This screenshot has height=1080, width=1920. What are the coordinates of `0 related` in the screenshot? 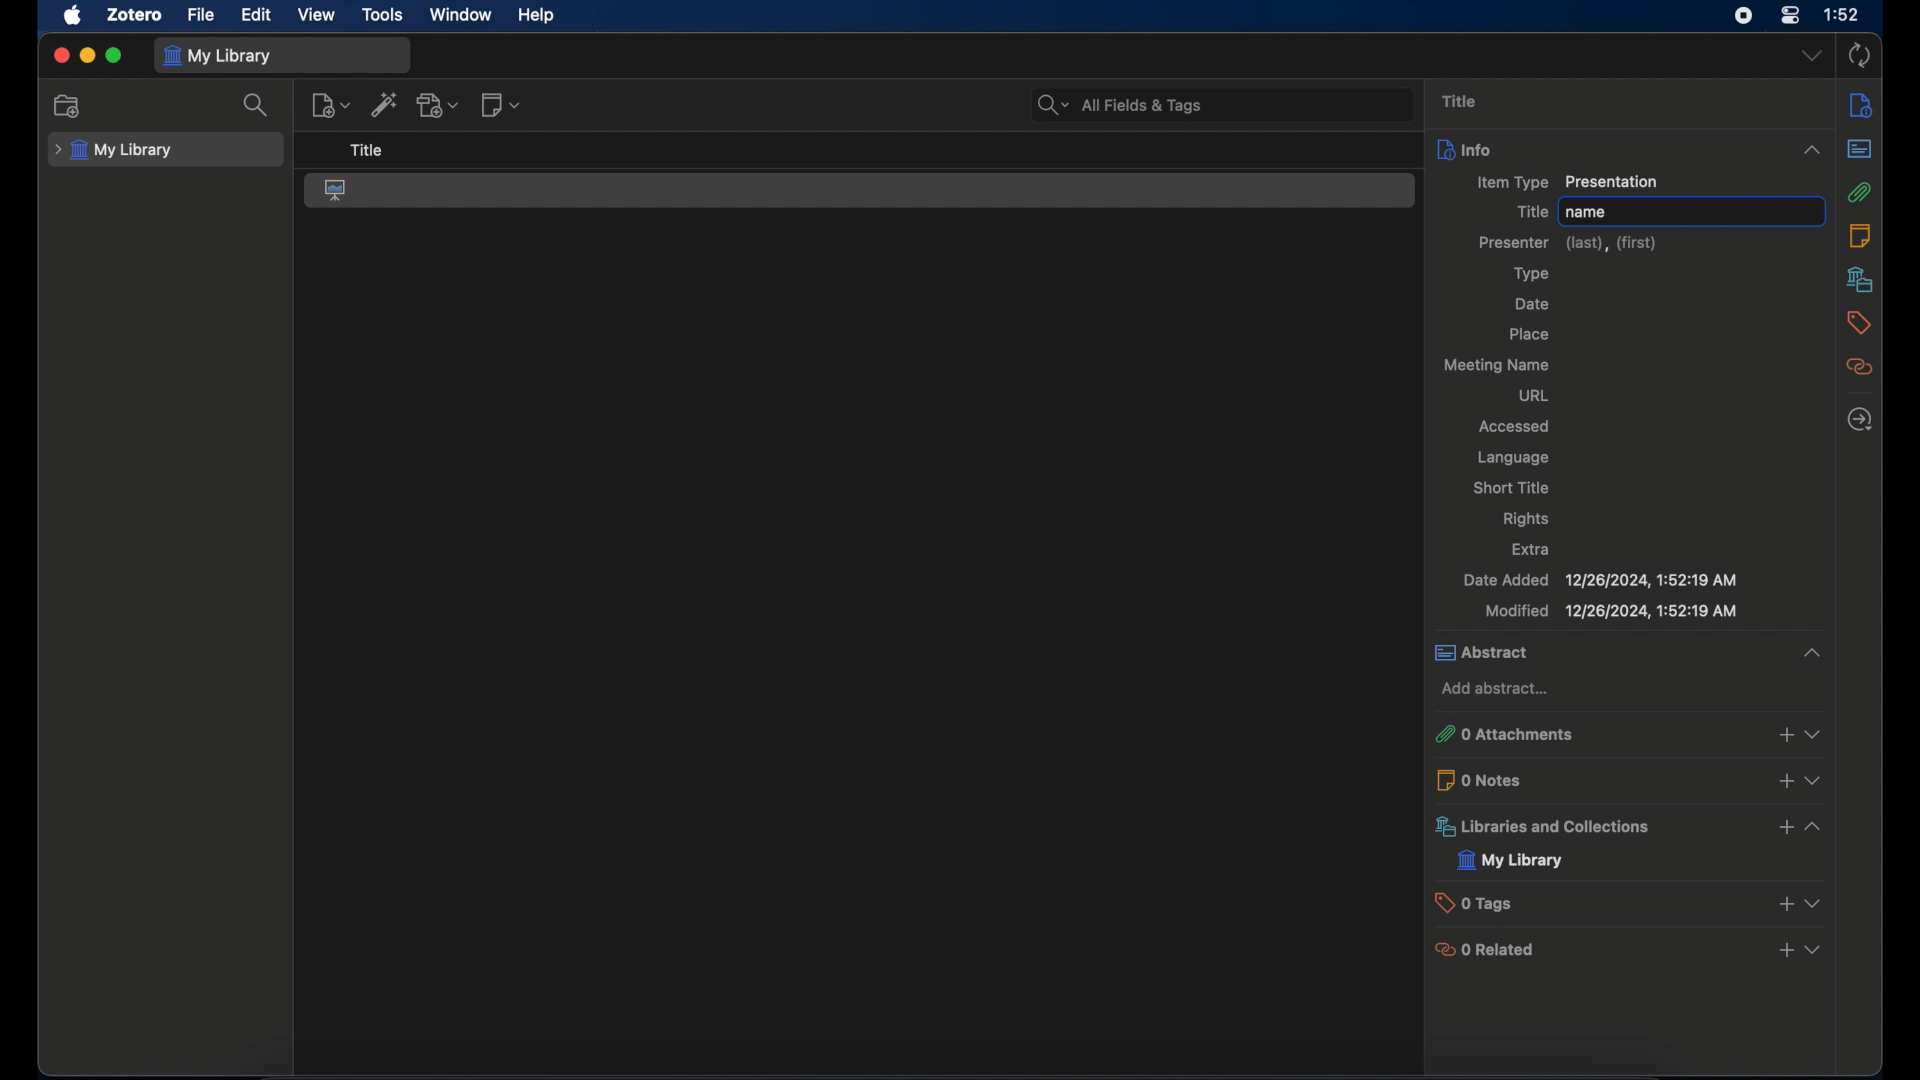 It's located at (1628, 948).